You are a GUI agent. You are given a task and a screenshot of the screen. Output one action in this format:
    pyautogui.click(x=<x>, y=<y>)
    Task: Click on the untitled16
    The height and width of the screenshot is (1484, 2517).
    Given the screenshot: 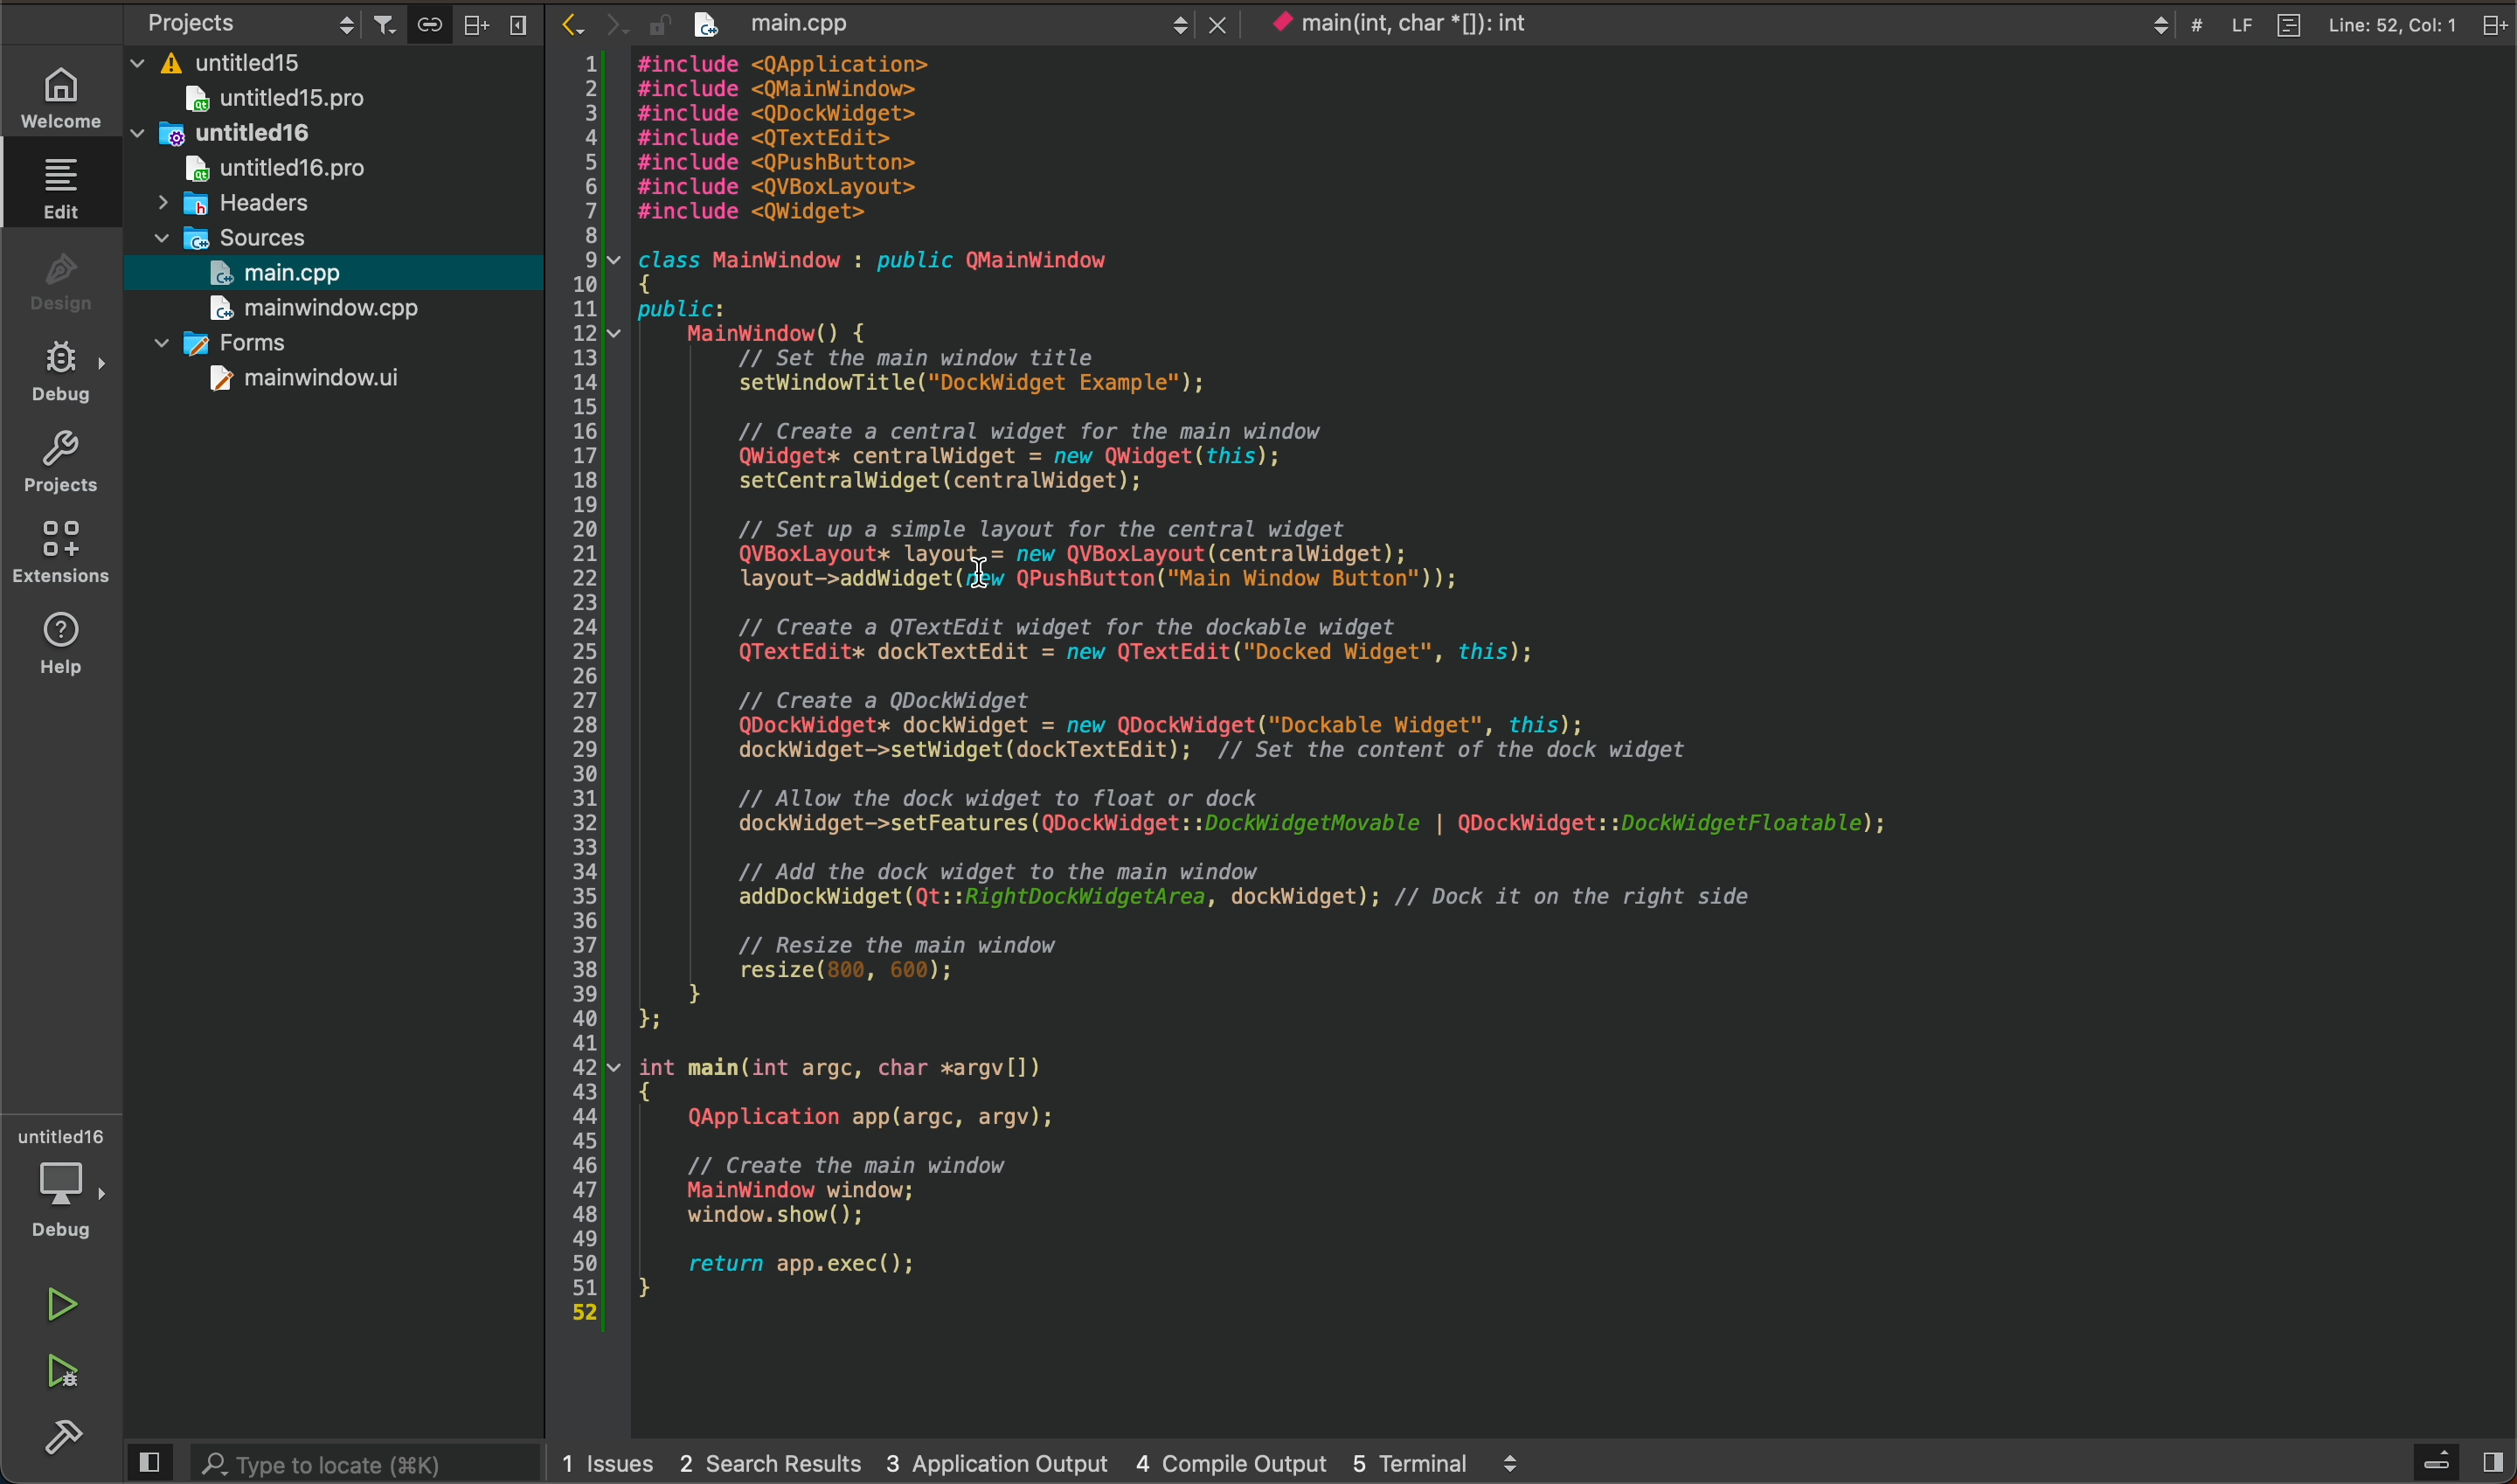 What is the action you would take?
    pyautogui.click(x=229, y=132)
    